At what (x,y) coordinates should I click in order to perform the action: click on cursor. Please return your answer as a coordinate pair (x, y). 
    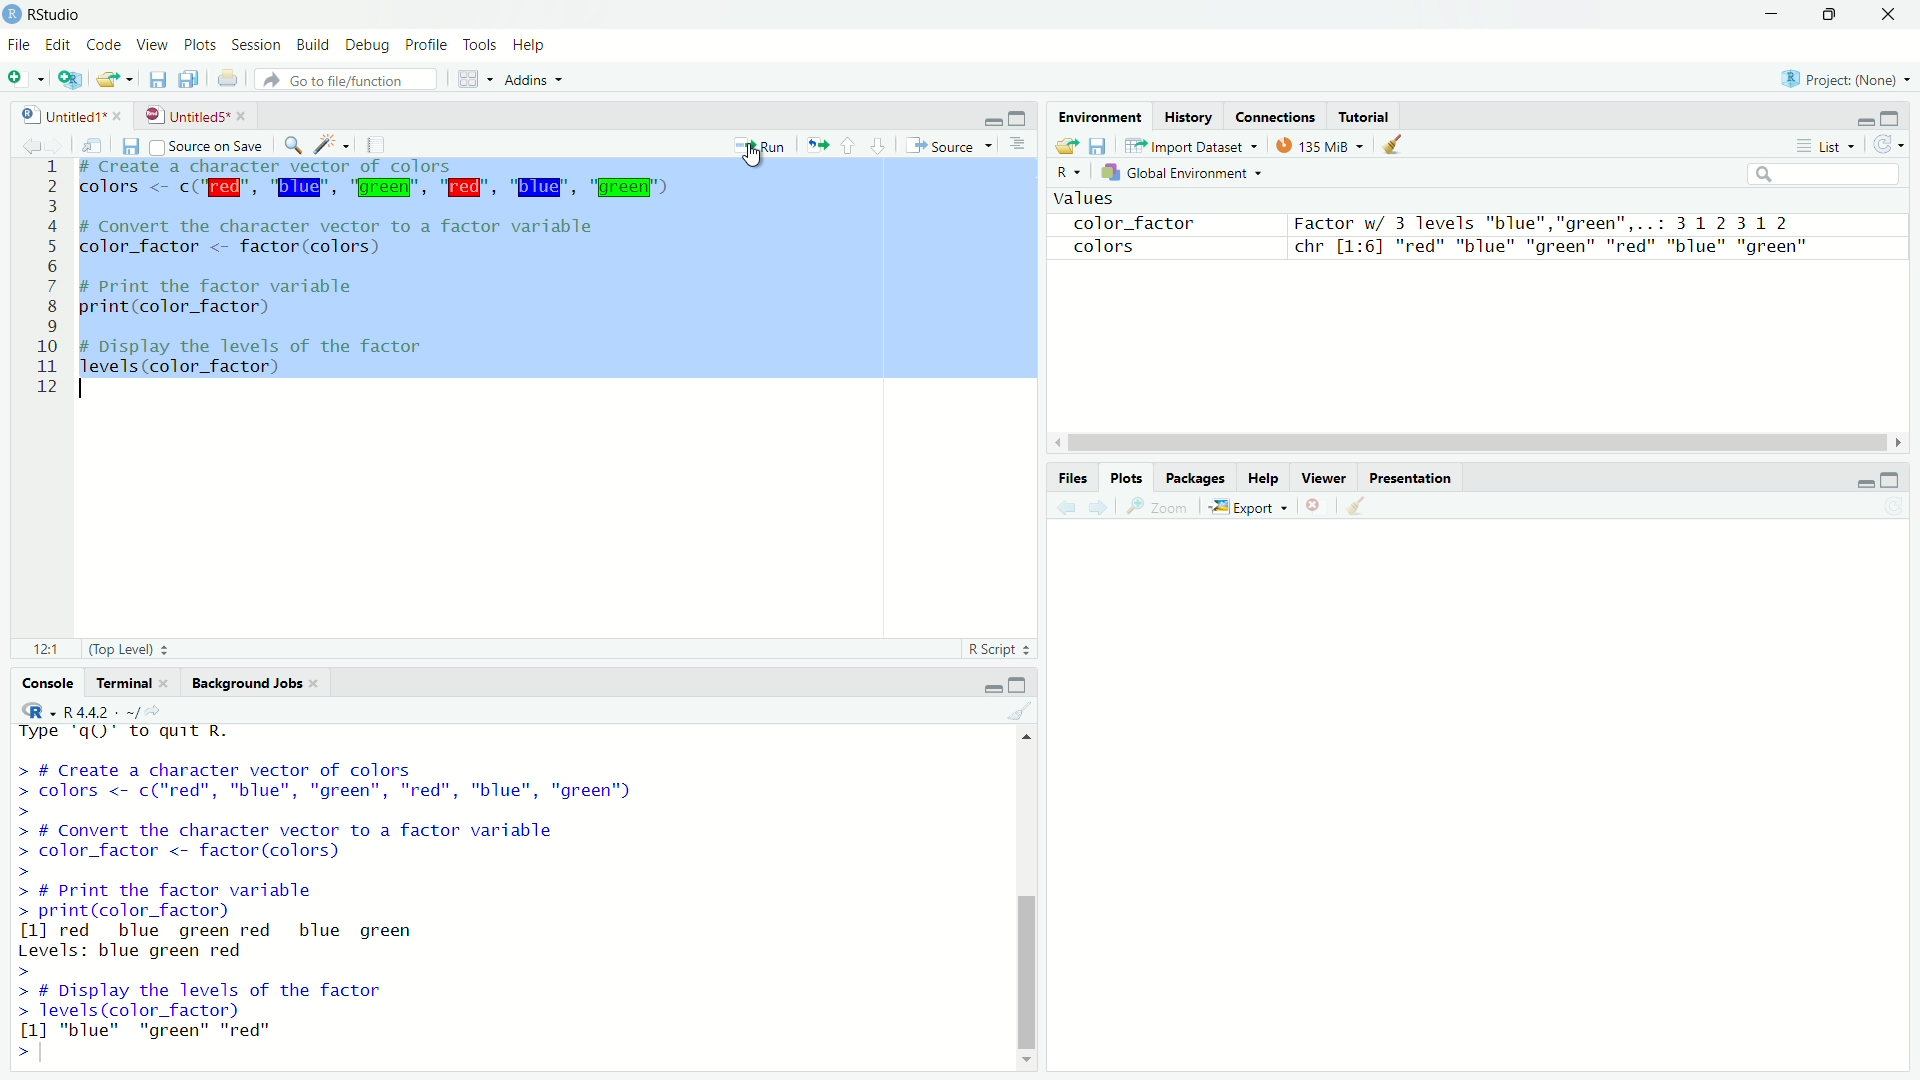
    Looking at the image, I should click on (746, 160).